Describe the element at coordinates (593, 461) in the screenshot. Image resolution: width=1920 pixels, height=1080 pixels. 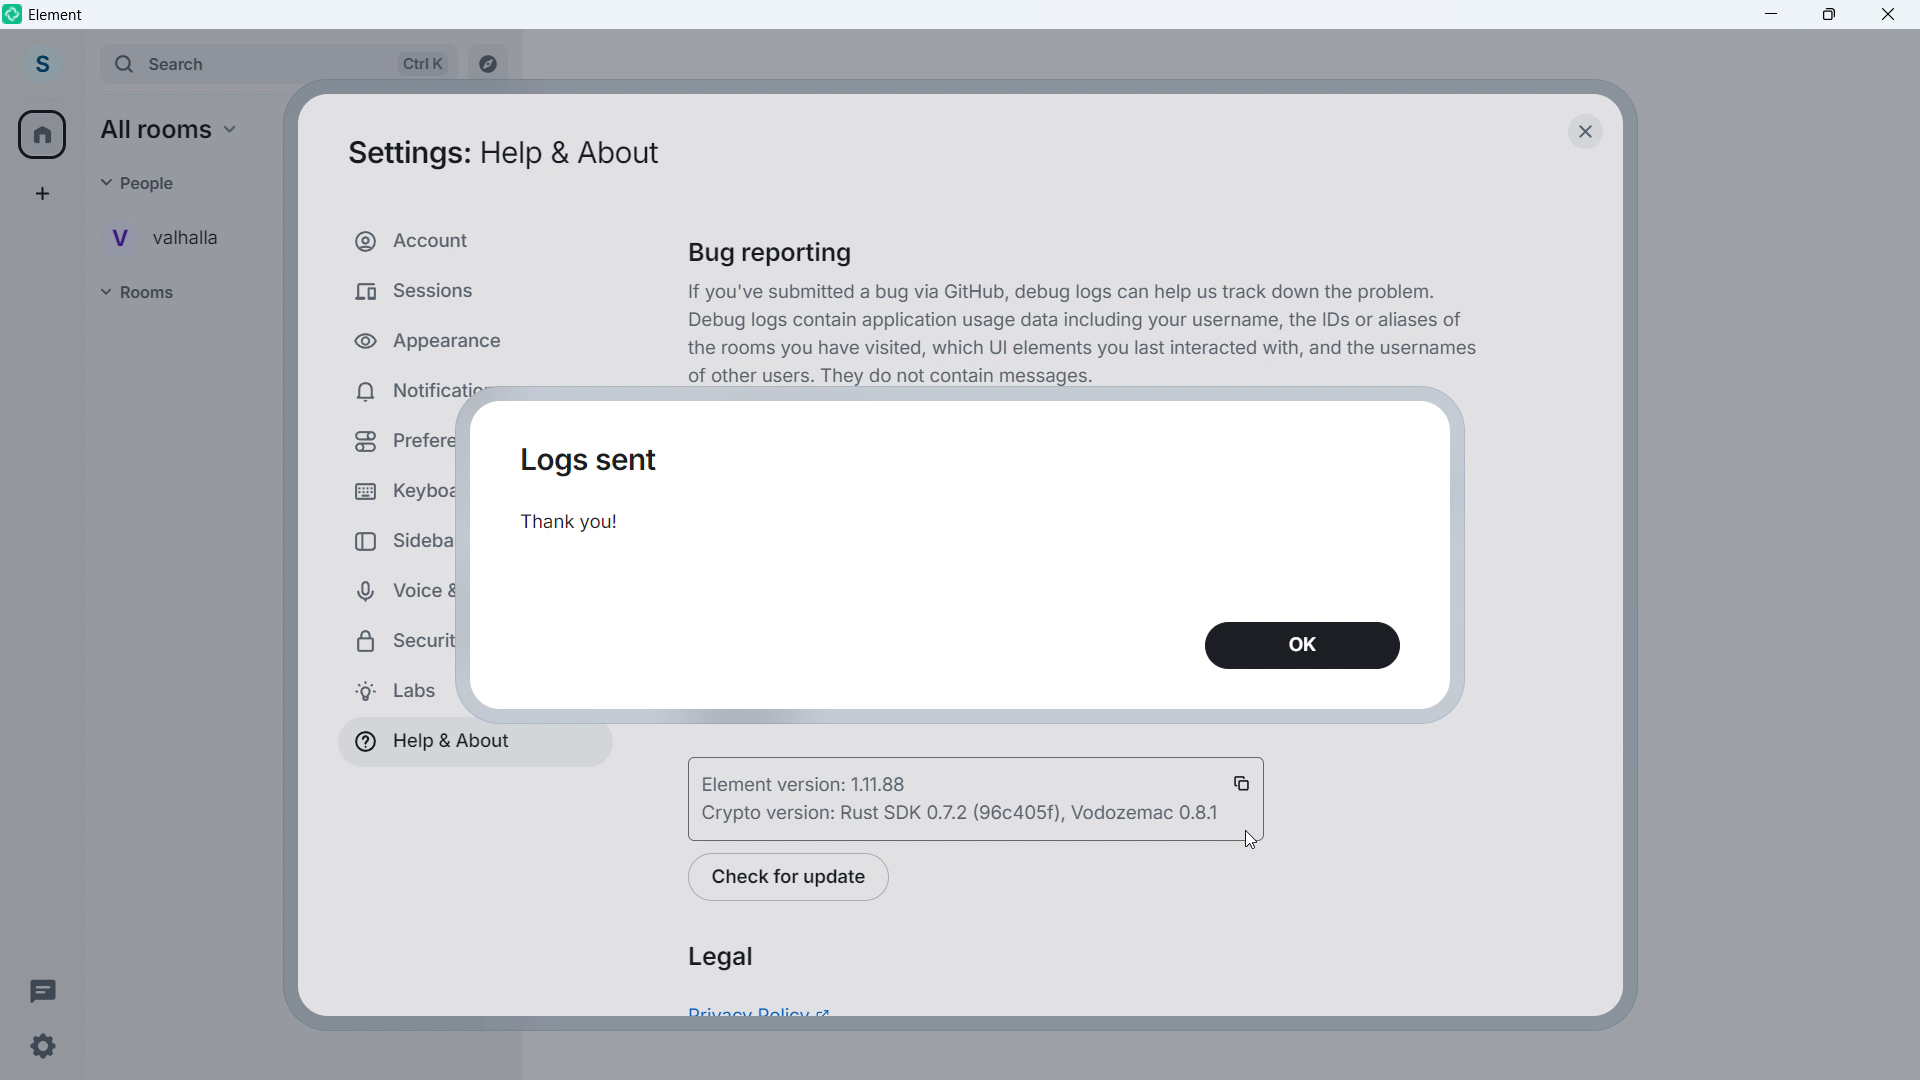
I see `Logs sent ` at that location.